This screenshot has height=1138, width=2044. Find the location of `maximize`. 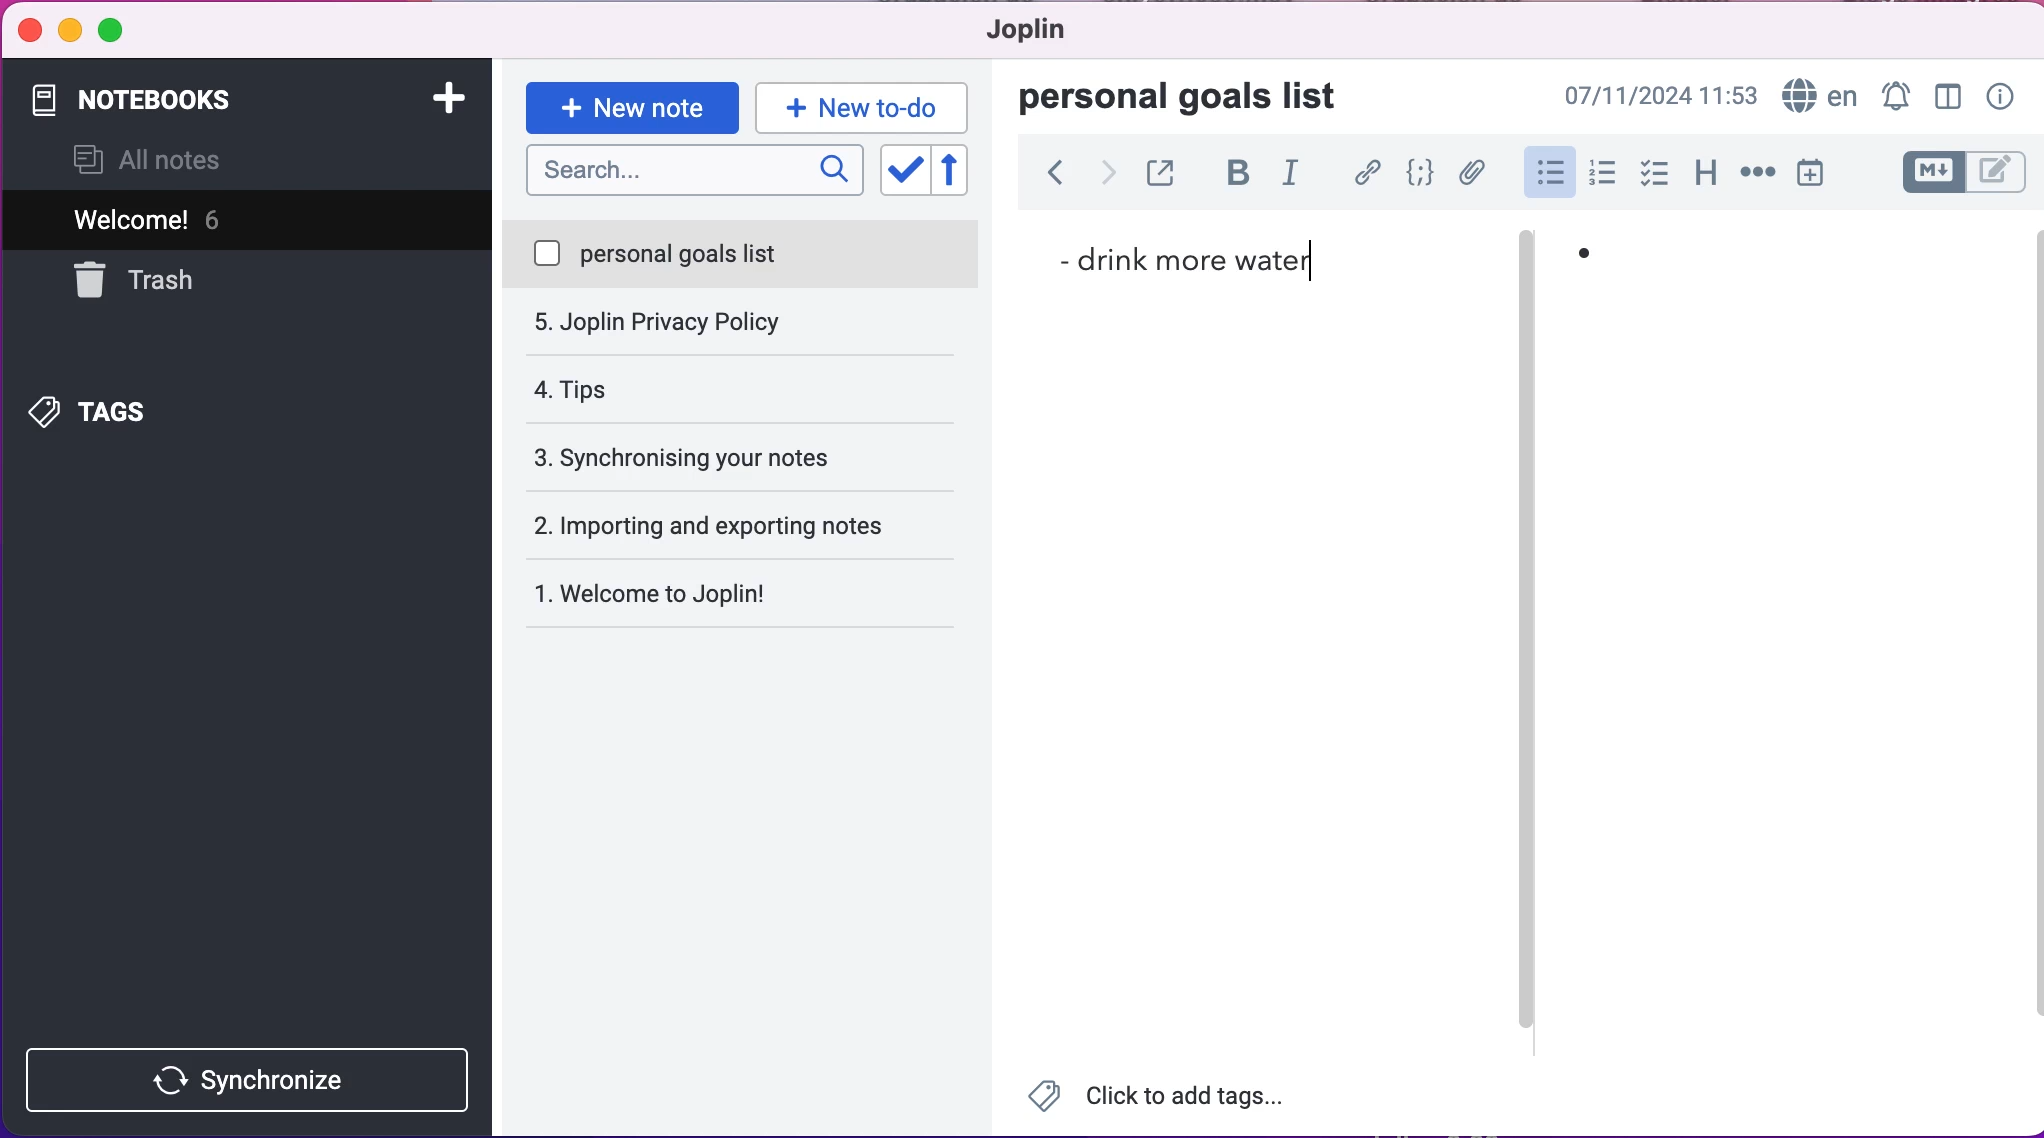

maximize is located at coordinates (119, 33).